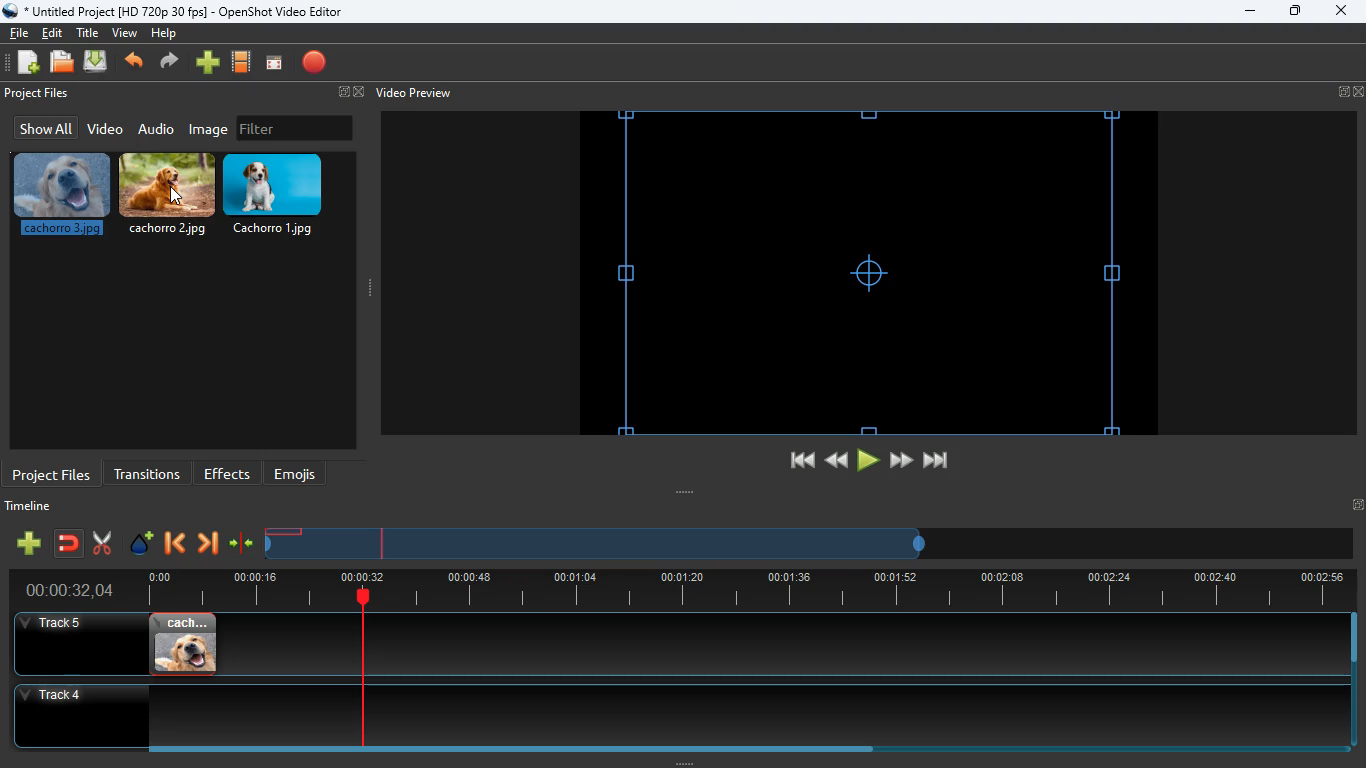  I want to click on add, so click(28, 543).